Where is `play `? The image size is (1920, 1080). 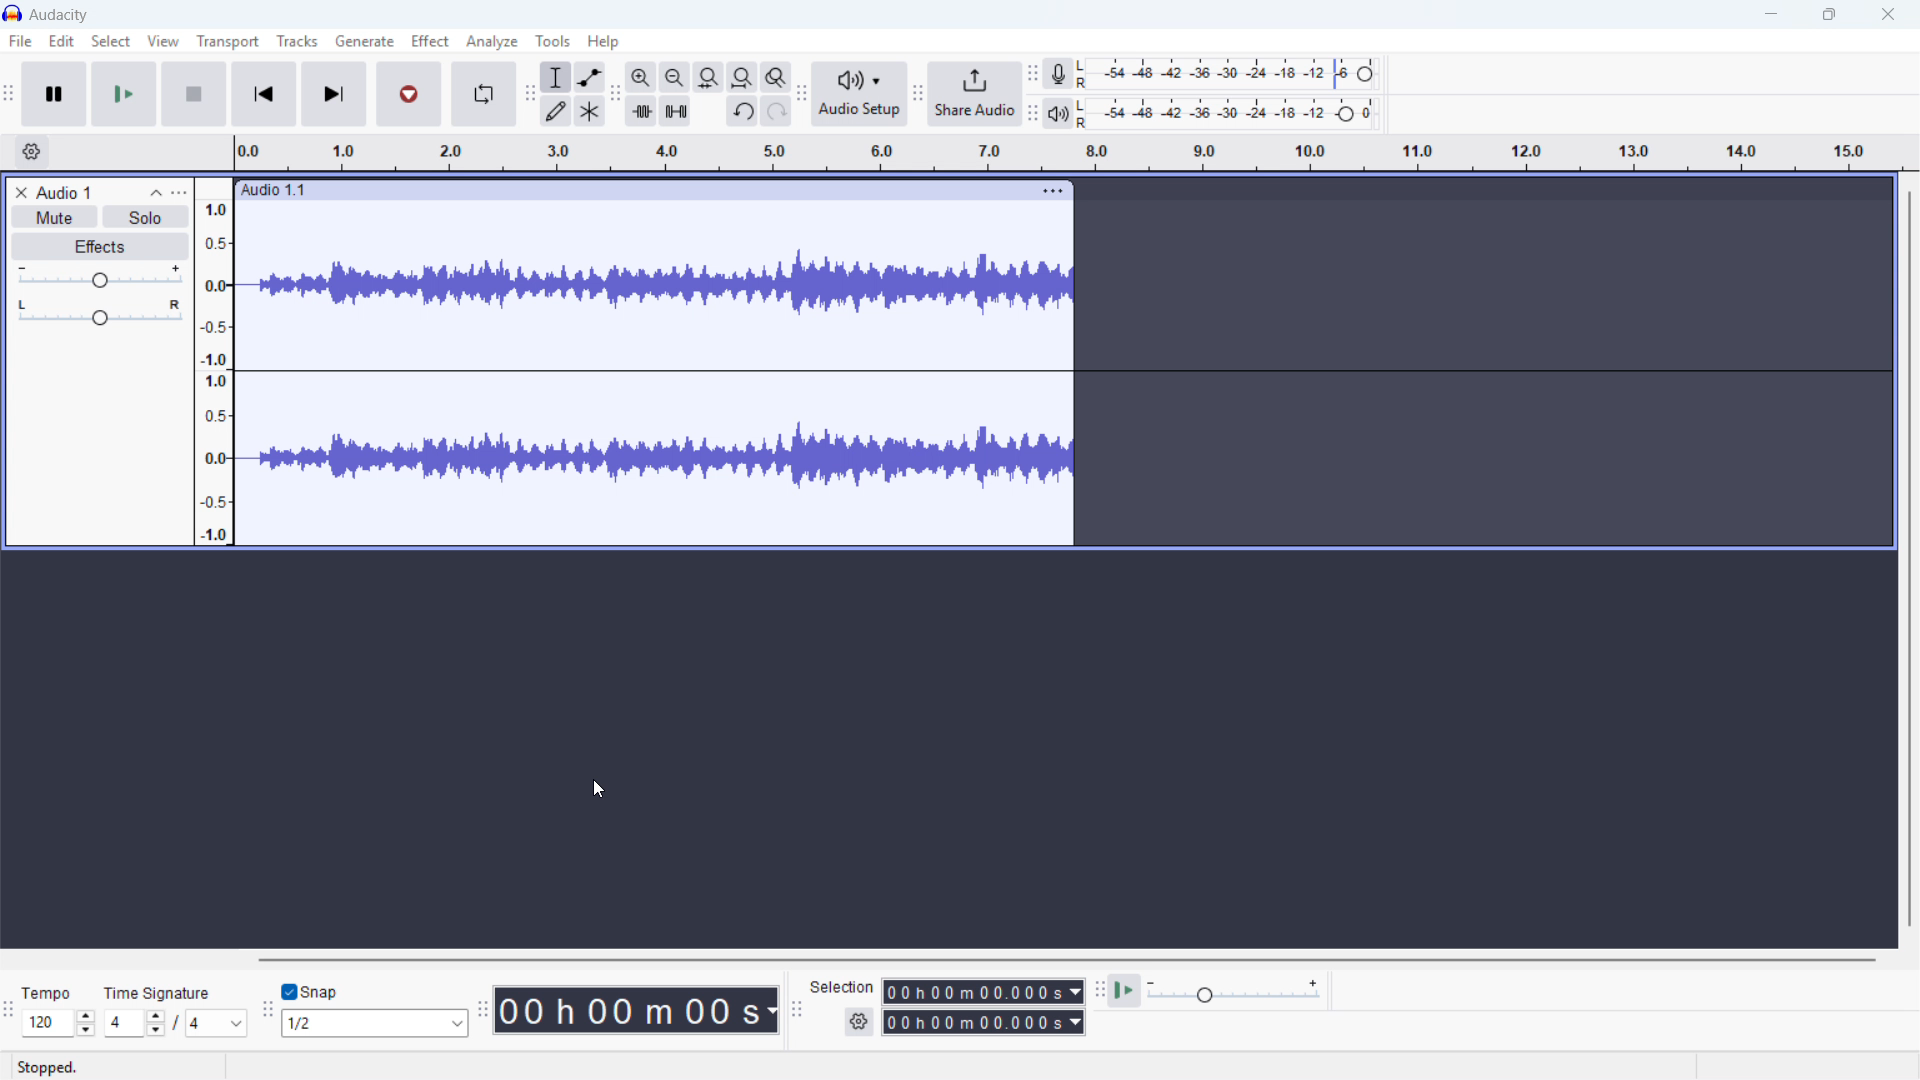 play  is located at coordinates (125, 95).